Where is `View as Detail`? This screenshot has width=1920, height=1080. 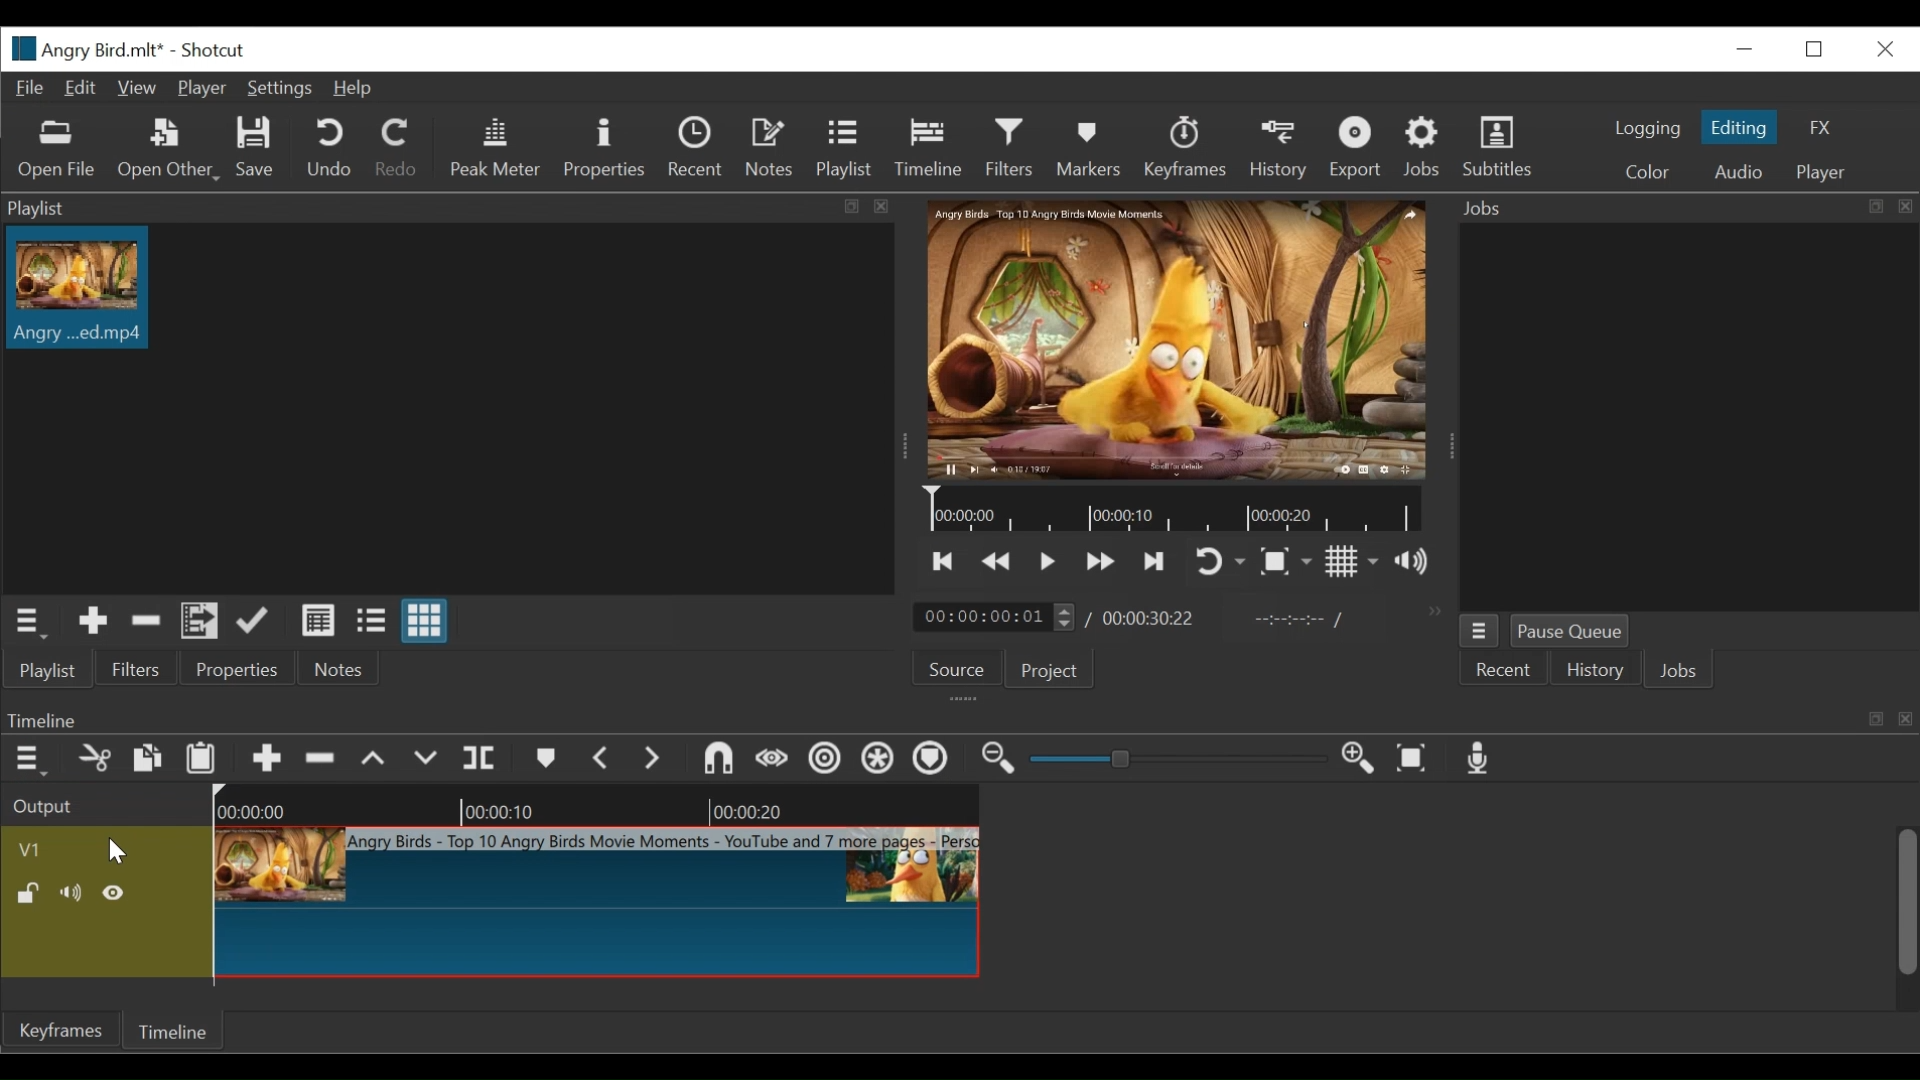 View as Detail is located at coordinates (317, 620).